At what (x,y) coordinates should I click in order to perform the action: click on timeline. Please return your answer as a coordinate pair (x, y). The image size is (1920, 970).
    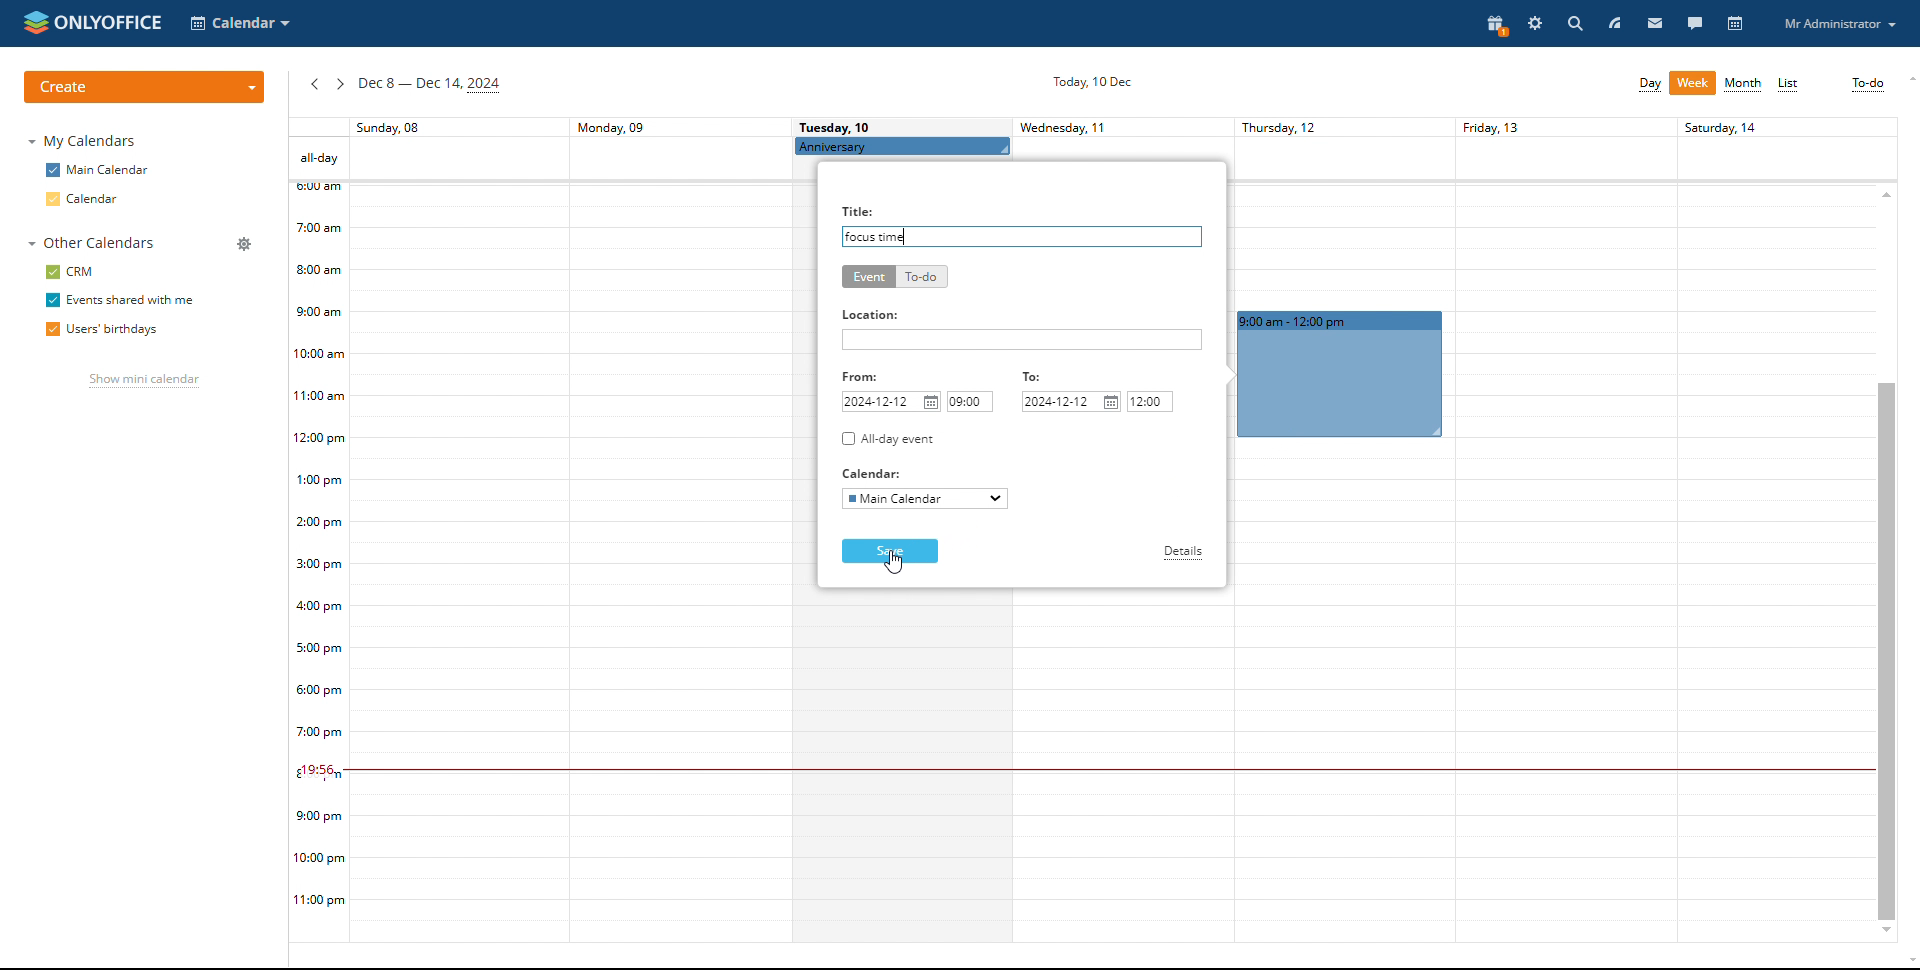
    Looking at the image, I should click on (319, 563).